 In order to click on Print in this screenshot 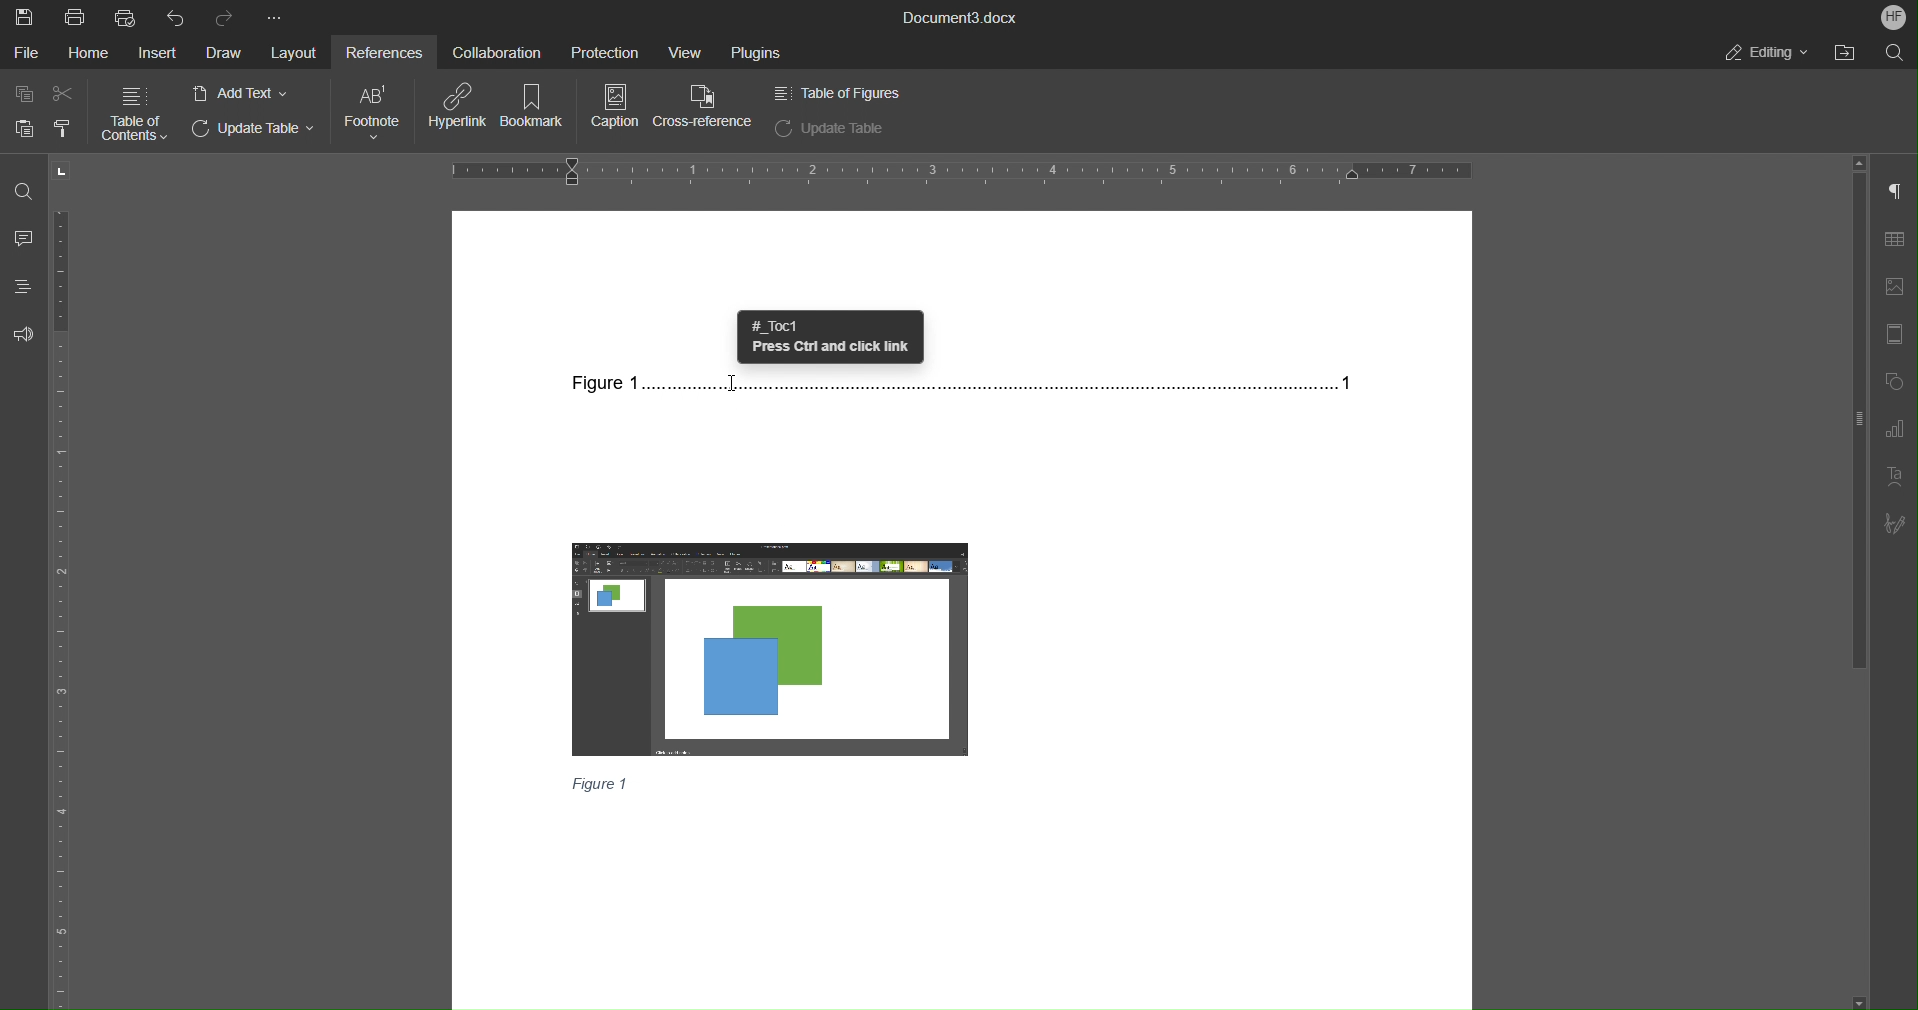, I will do `click(76, 17)`.